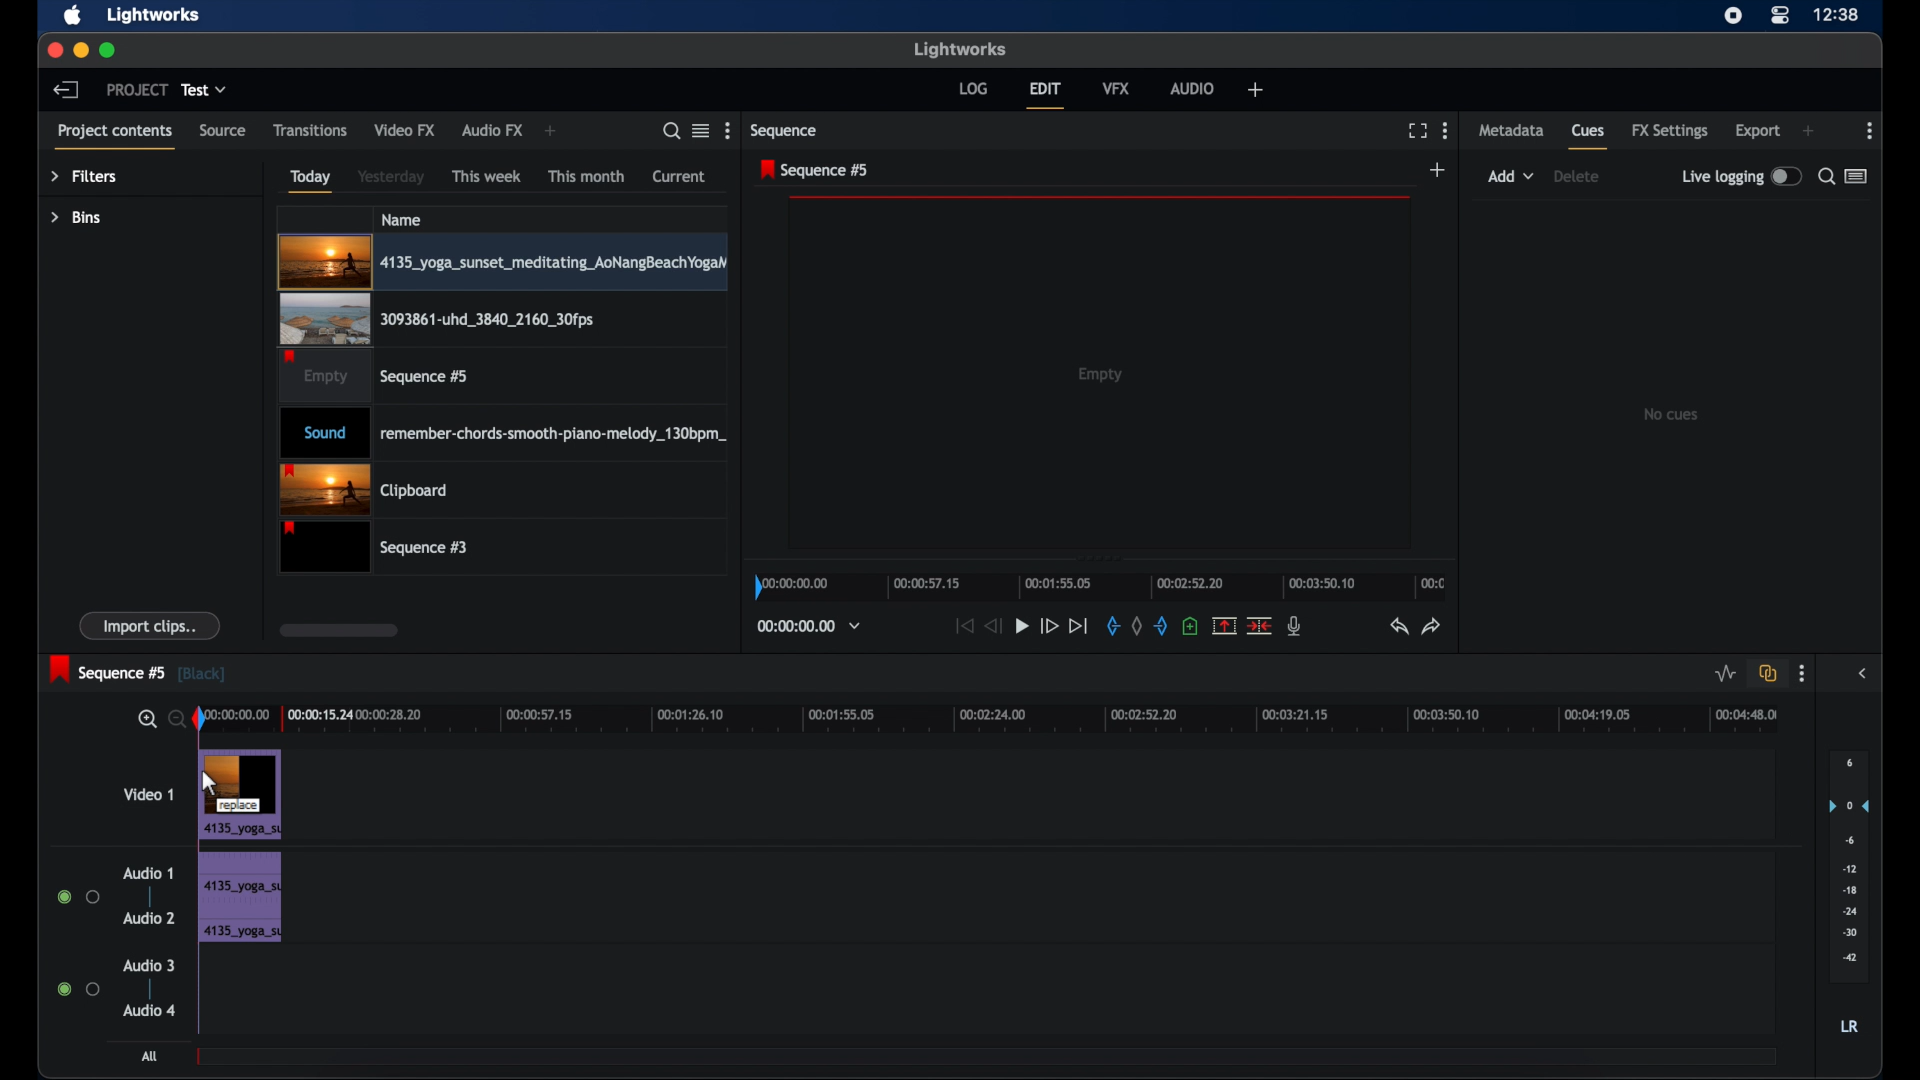 This screenshot has height=1080, width=1920. What do you see at coordinates (134, 89) in the screenshot?
I see `project` at bounding box center [134, 89].